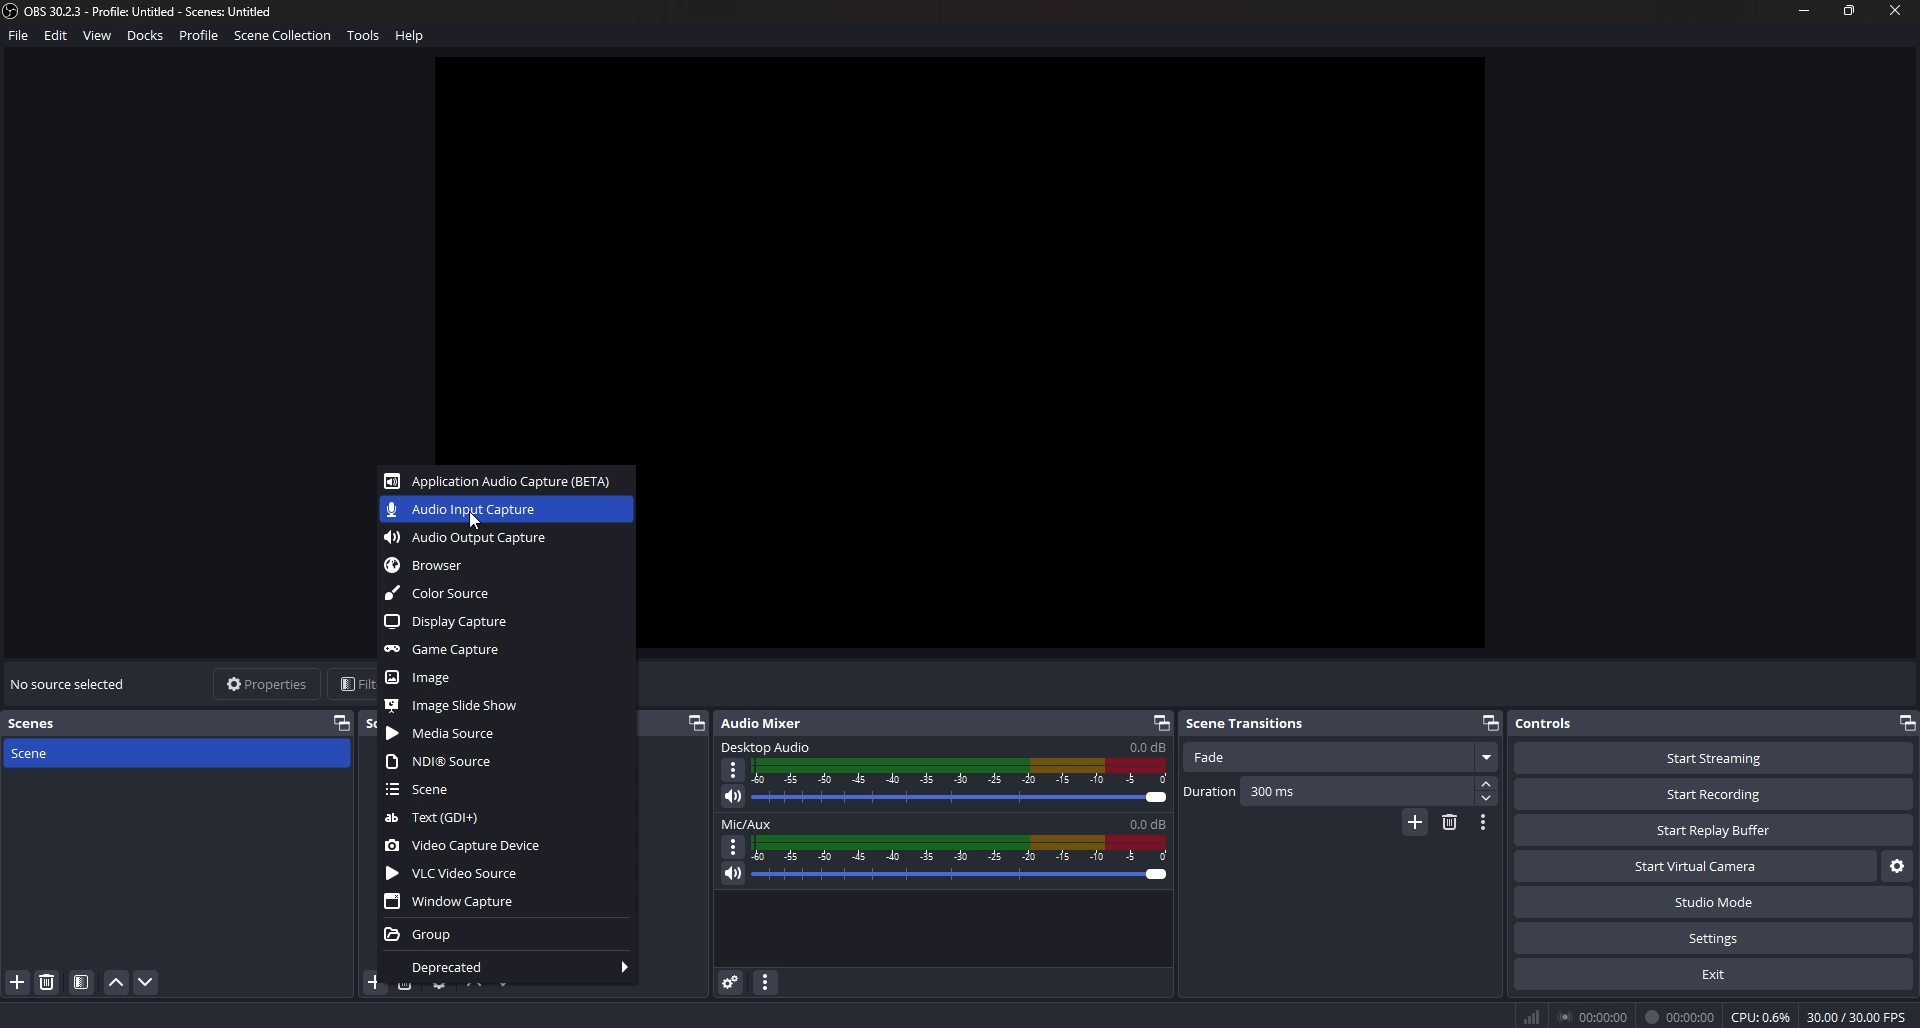 Image resolution: width=1920 pixels, height=1028 pixels. Describe the element at coordinates (269, 684) in the screenshot. I see `properties` at that location.